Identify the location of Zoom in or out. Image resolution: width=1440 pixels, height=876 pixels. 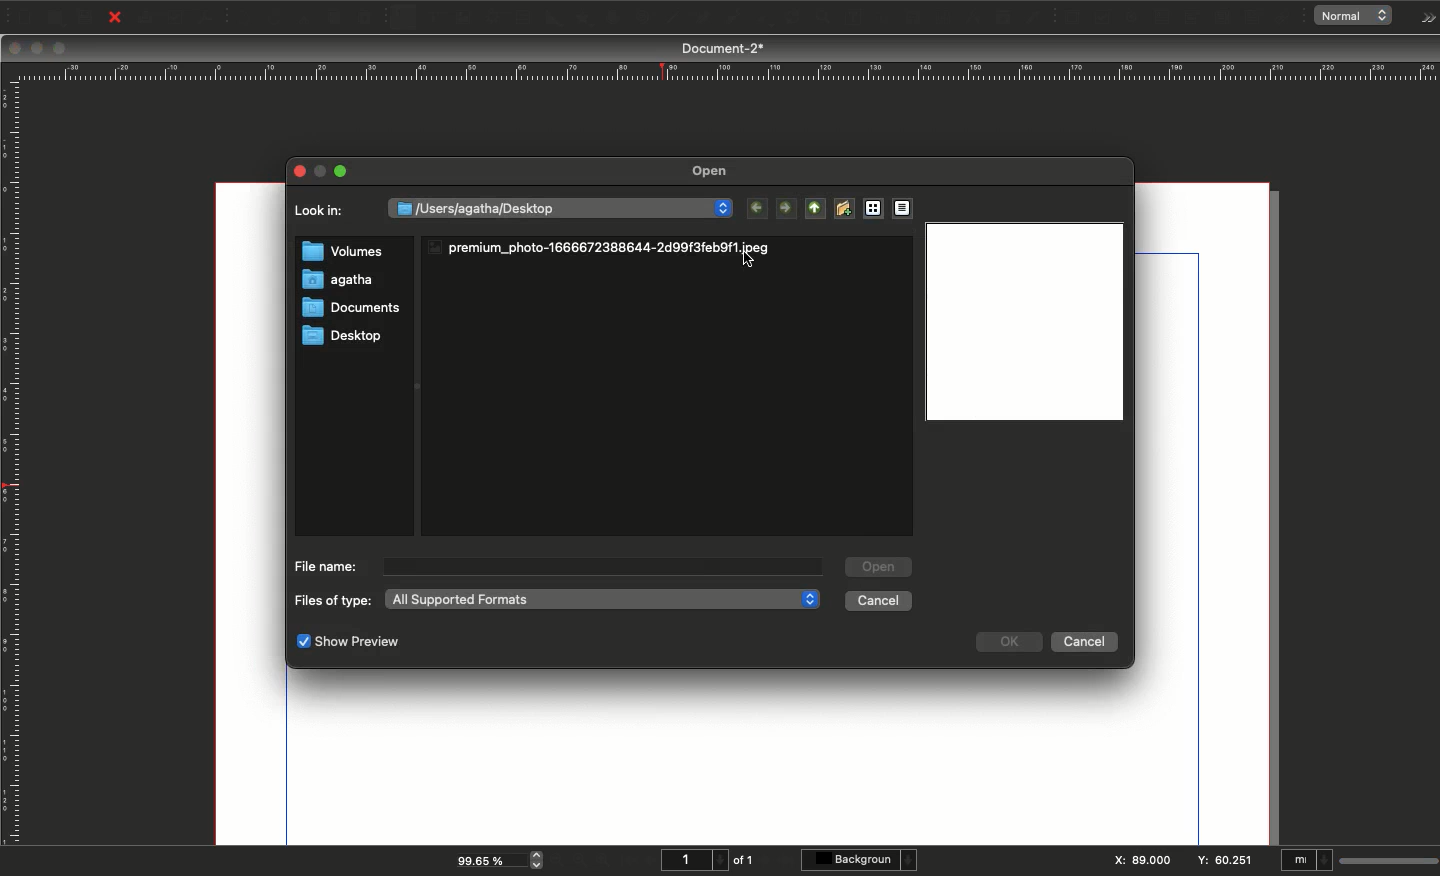
(795, 20).